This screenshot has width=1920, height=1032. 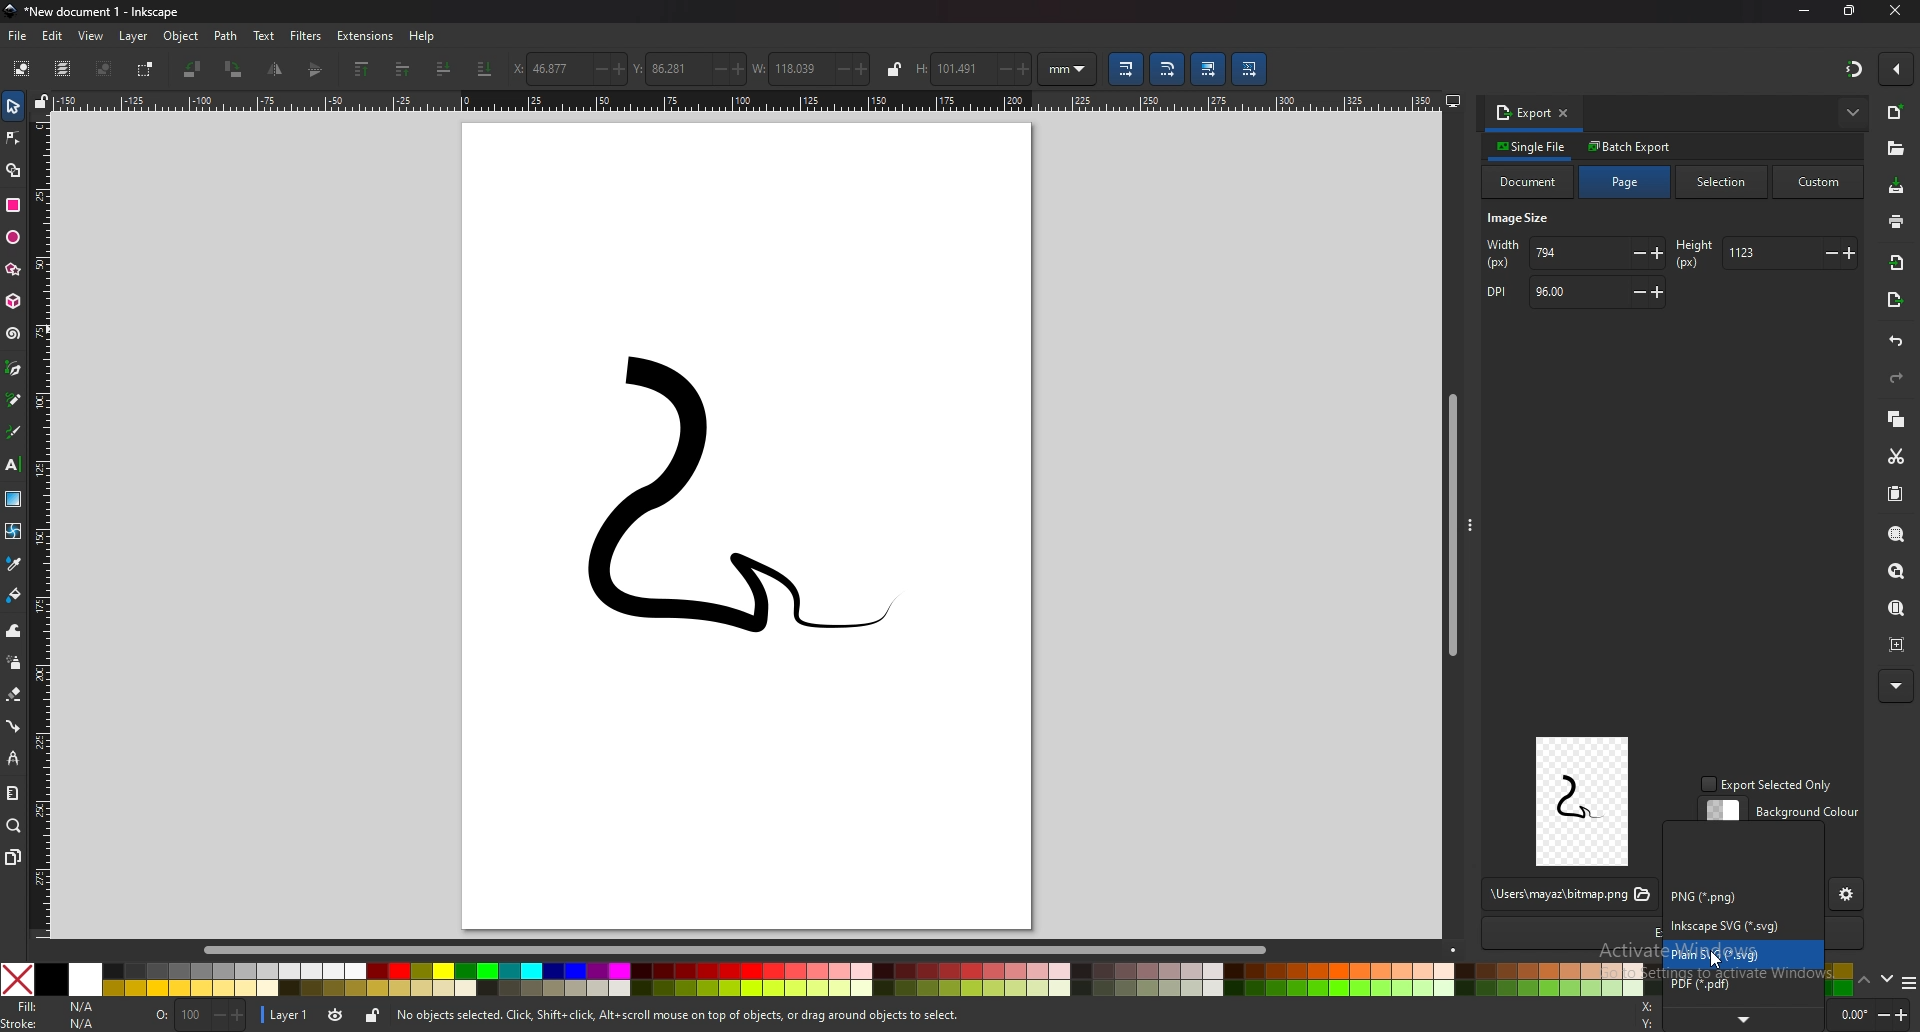 What do you see at coordinates (1854, 112) in the screenshot?
I see `more options` at bounding box center [1854, 112].